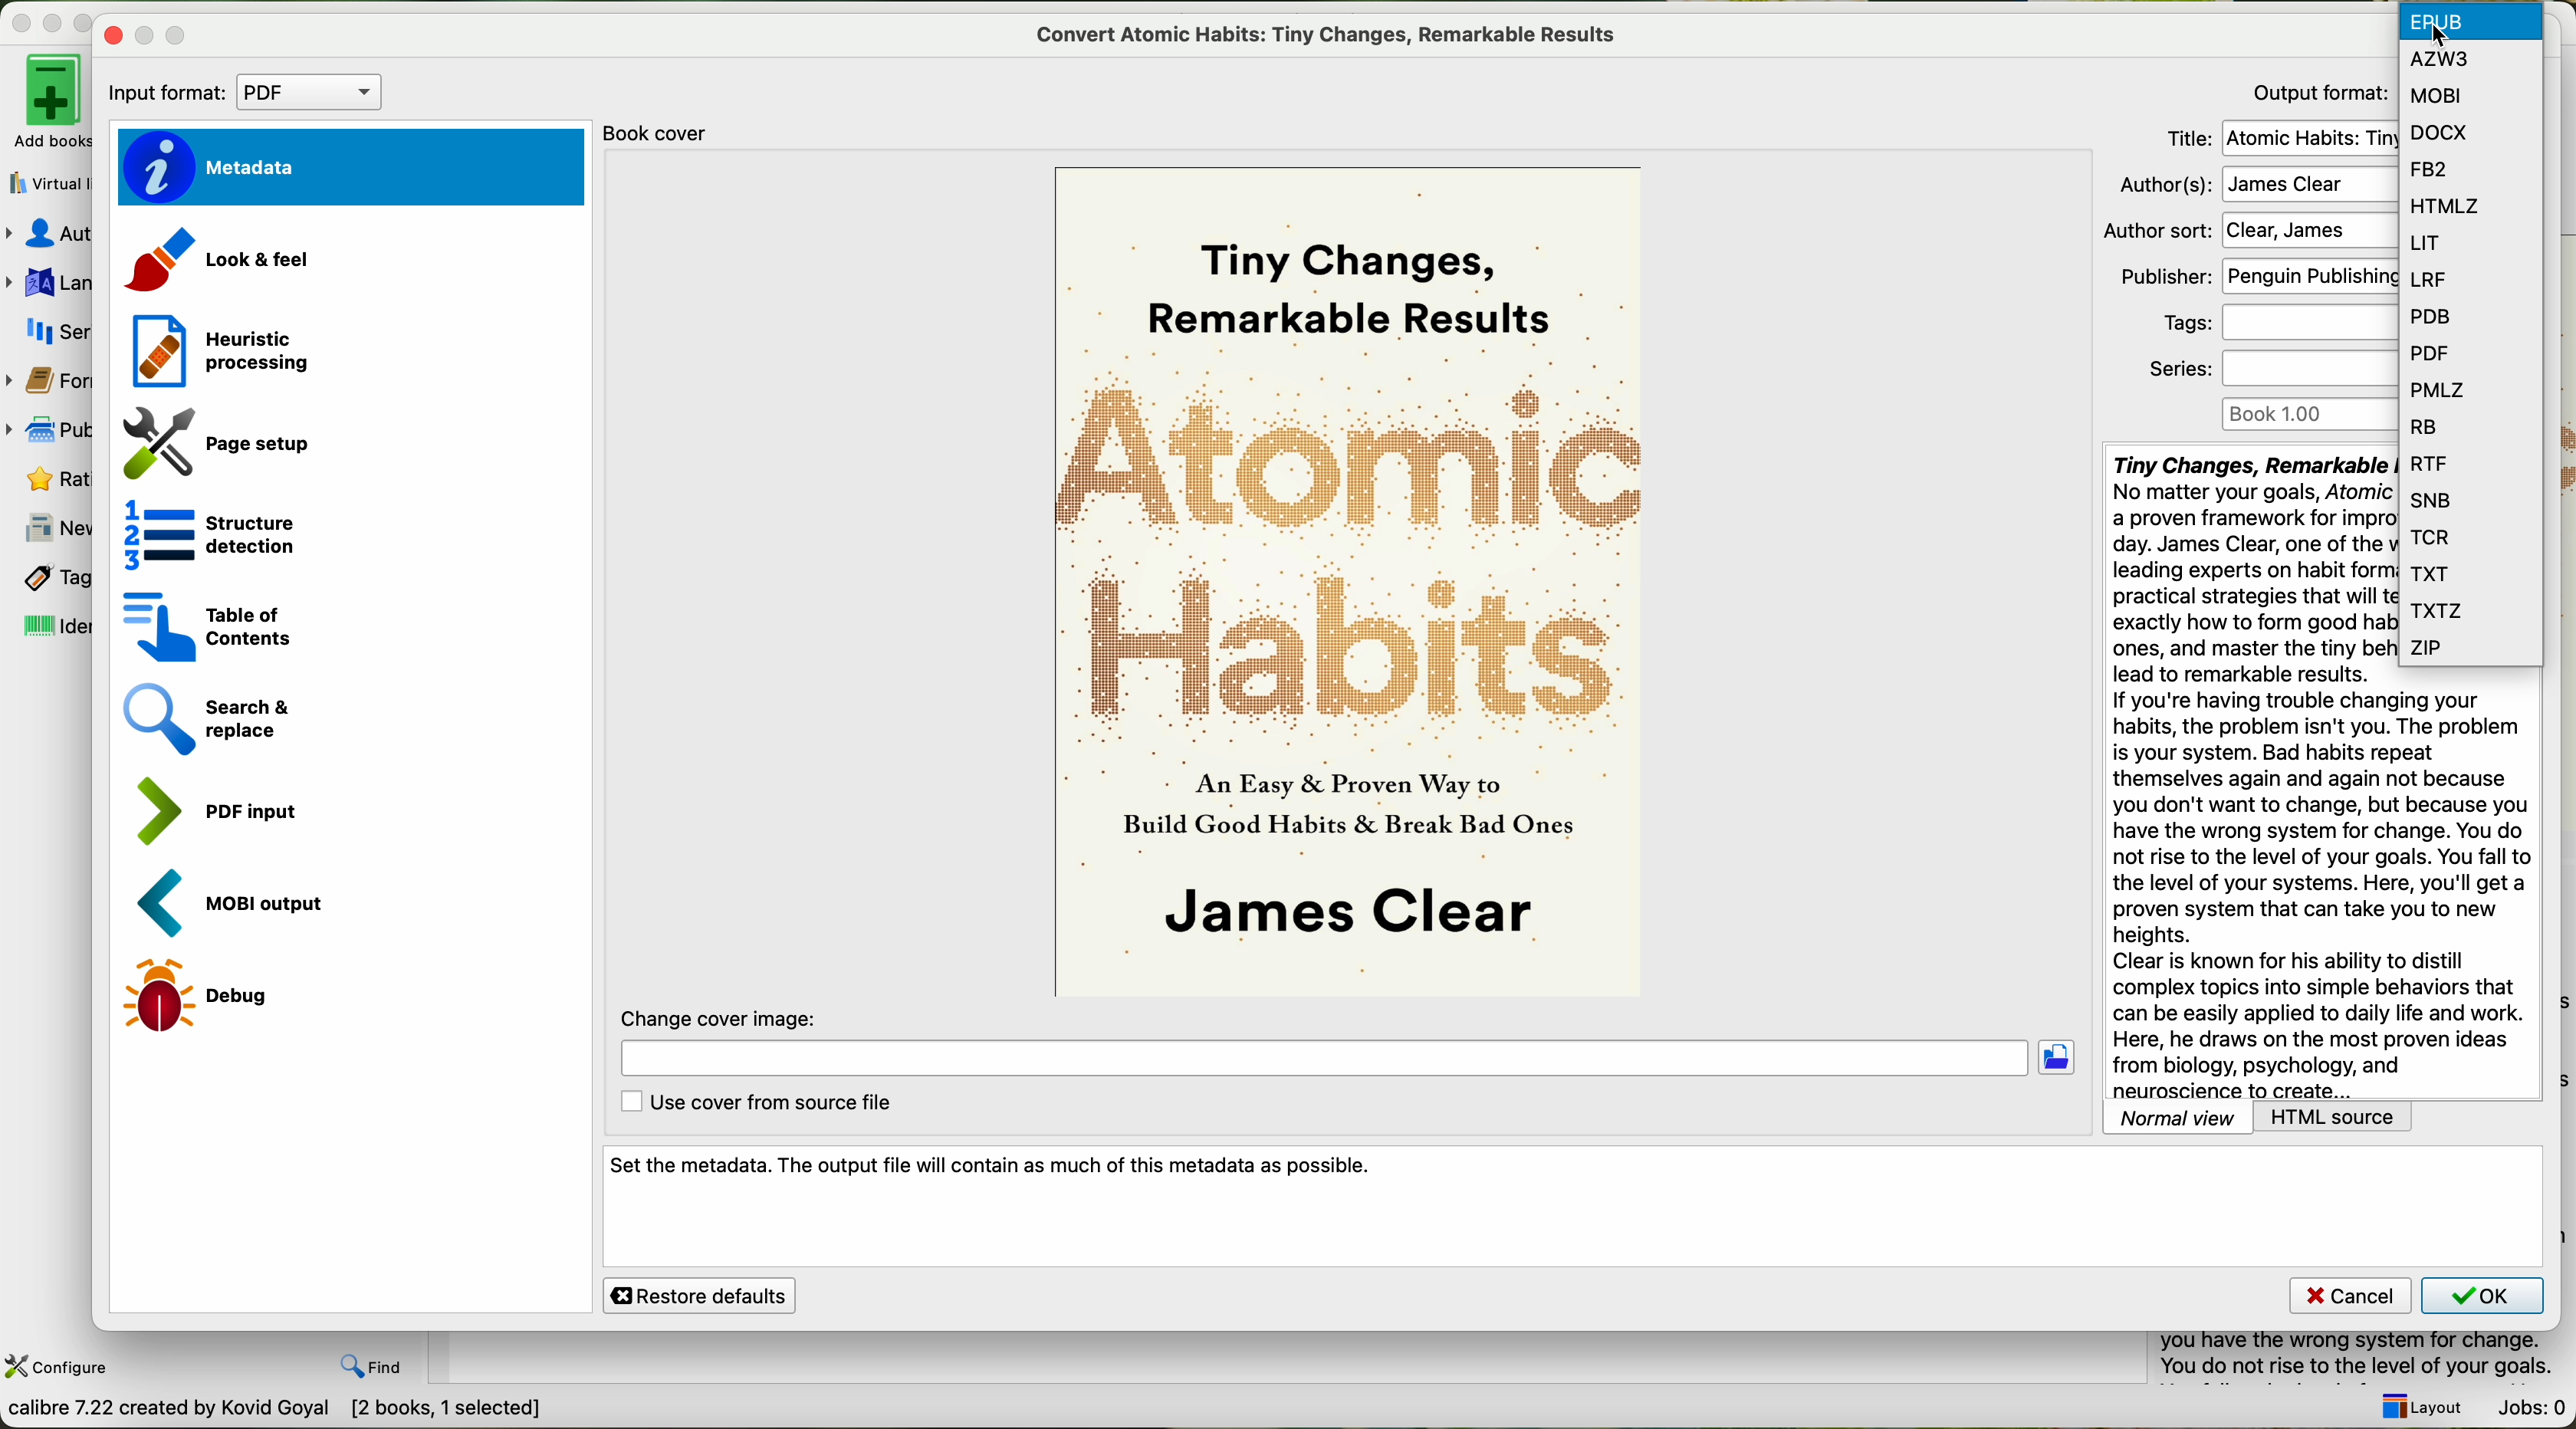 The width and height of the screenshot is (2576, 1429). I want to click on FB2, so click(2453, 167).